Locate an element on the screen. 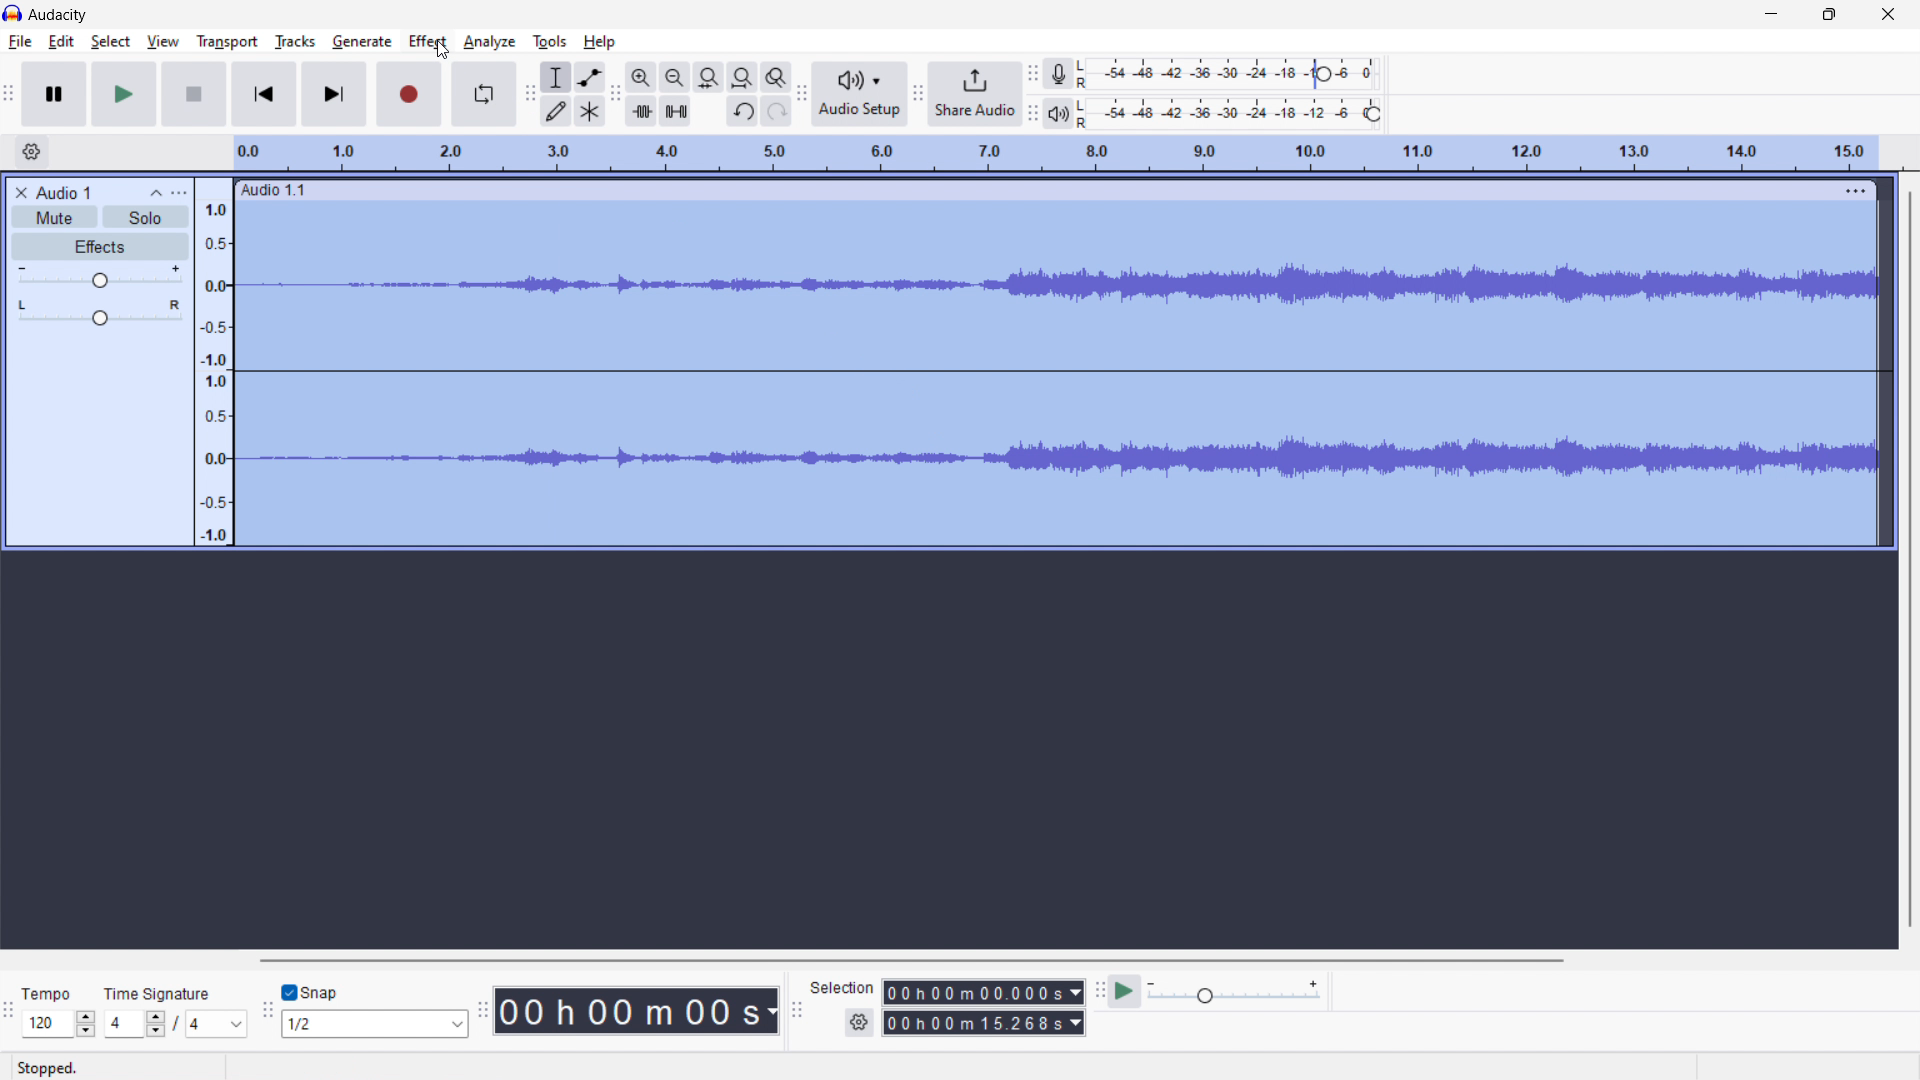  time toolbar is located at coordinates (483, 1007).